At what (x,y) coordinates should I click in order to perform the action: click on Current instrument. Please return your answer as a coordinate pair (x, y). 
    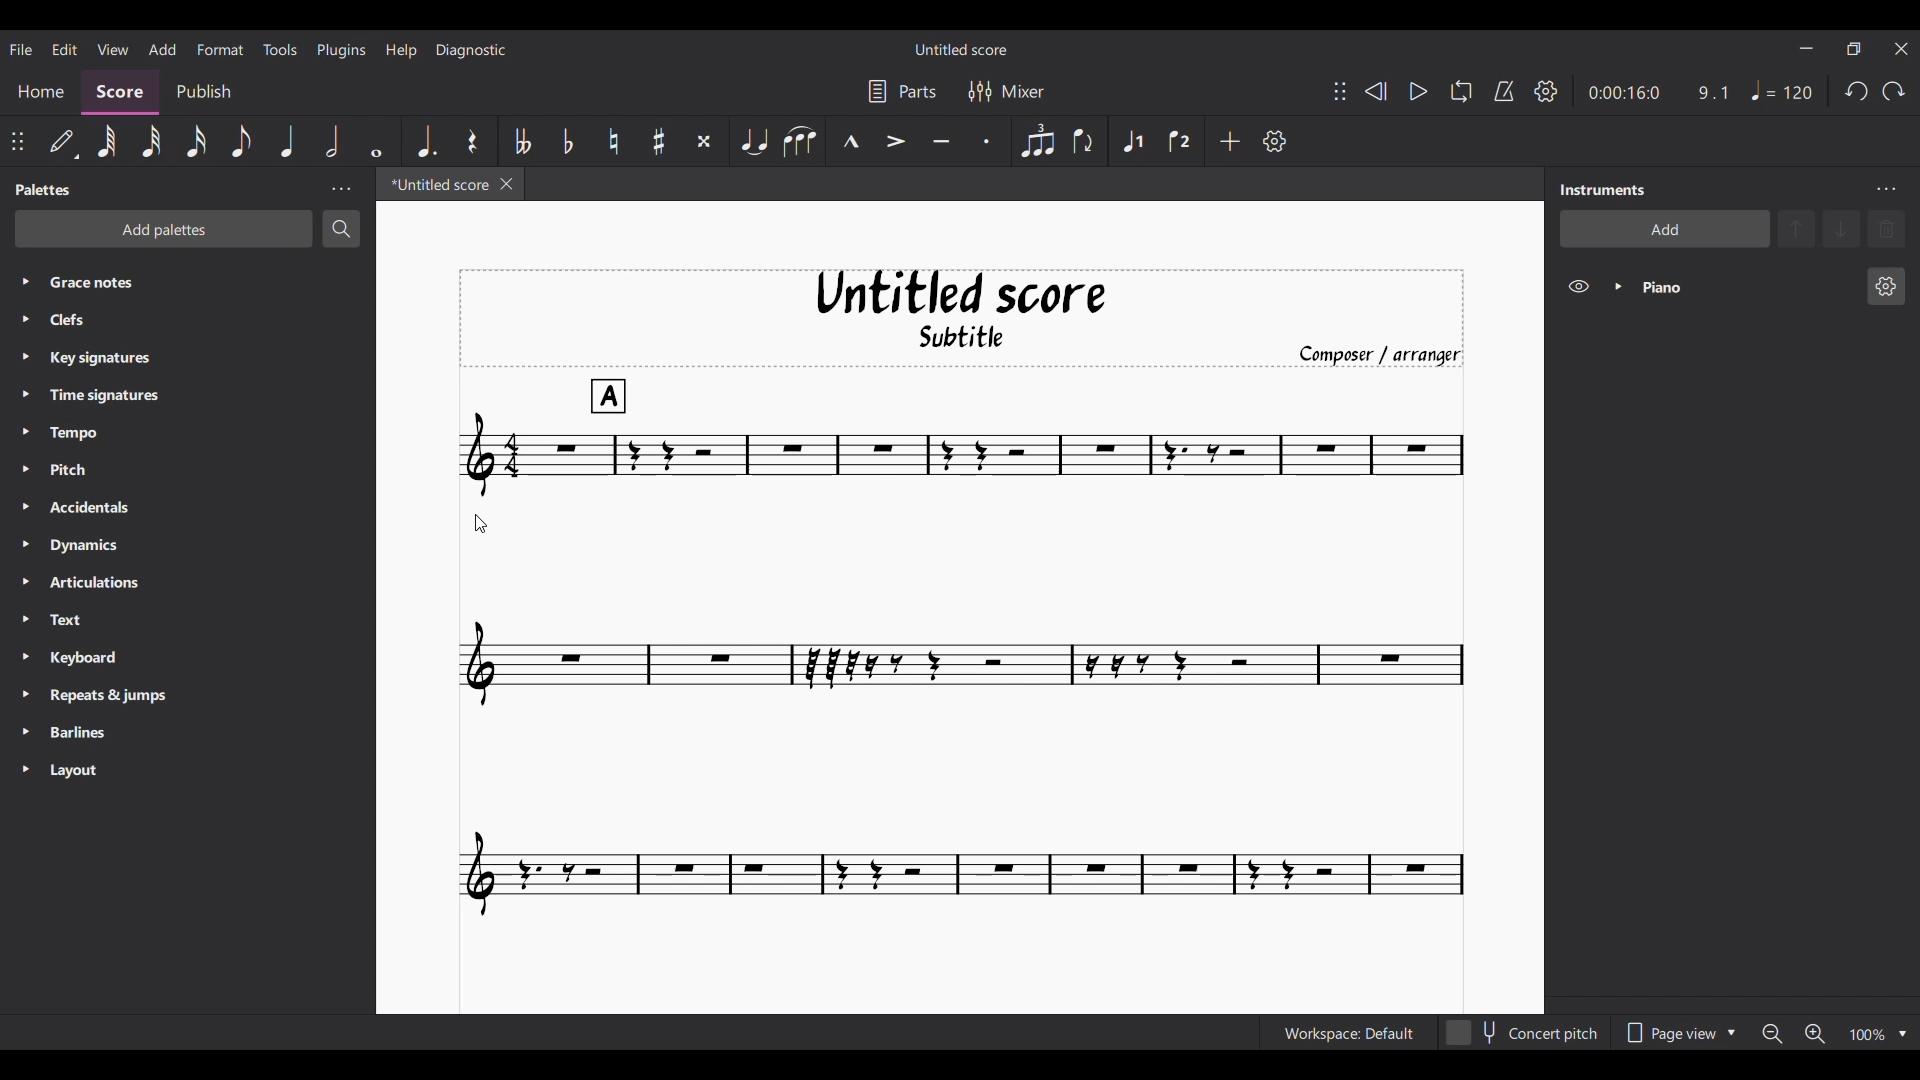
    Looking at the image, I should click on (1742, 287).